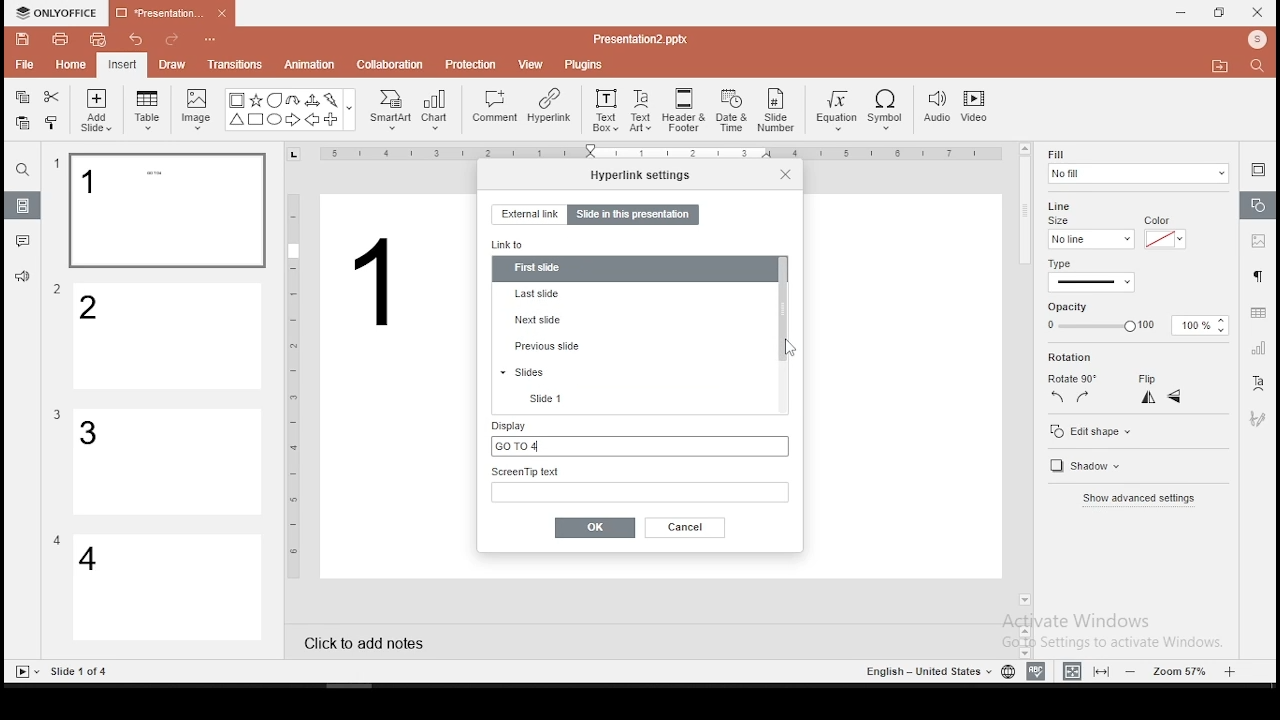 The image size is (1280, 720). What do you see at coordinates (528, 214) in the screenshot?
I see `external link` at bounding box center [528, 214].